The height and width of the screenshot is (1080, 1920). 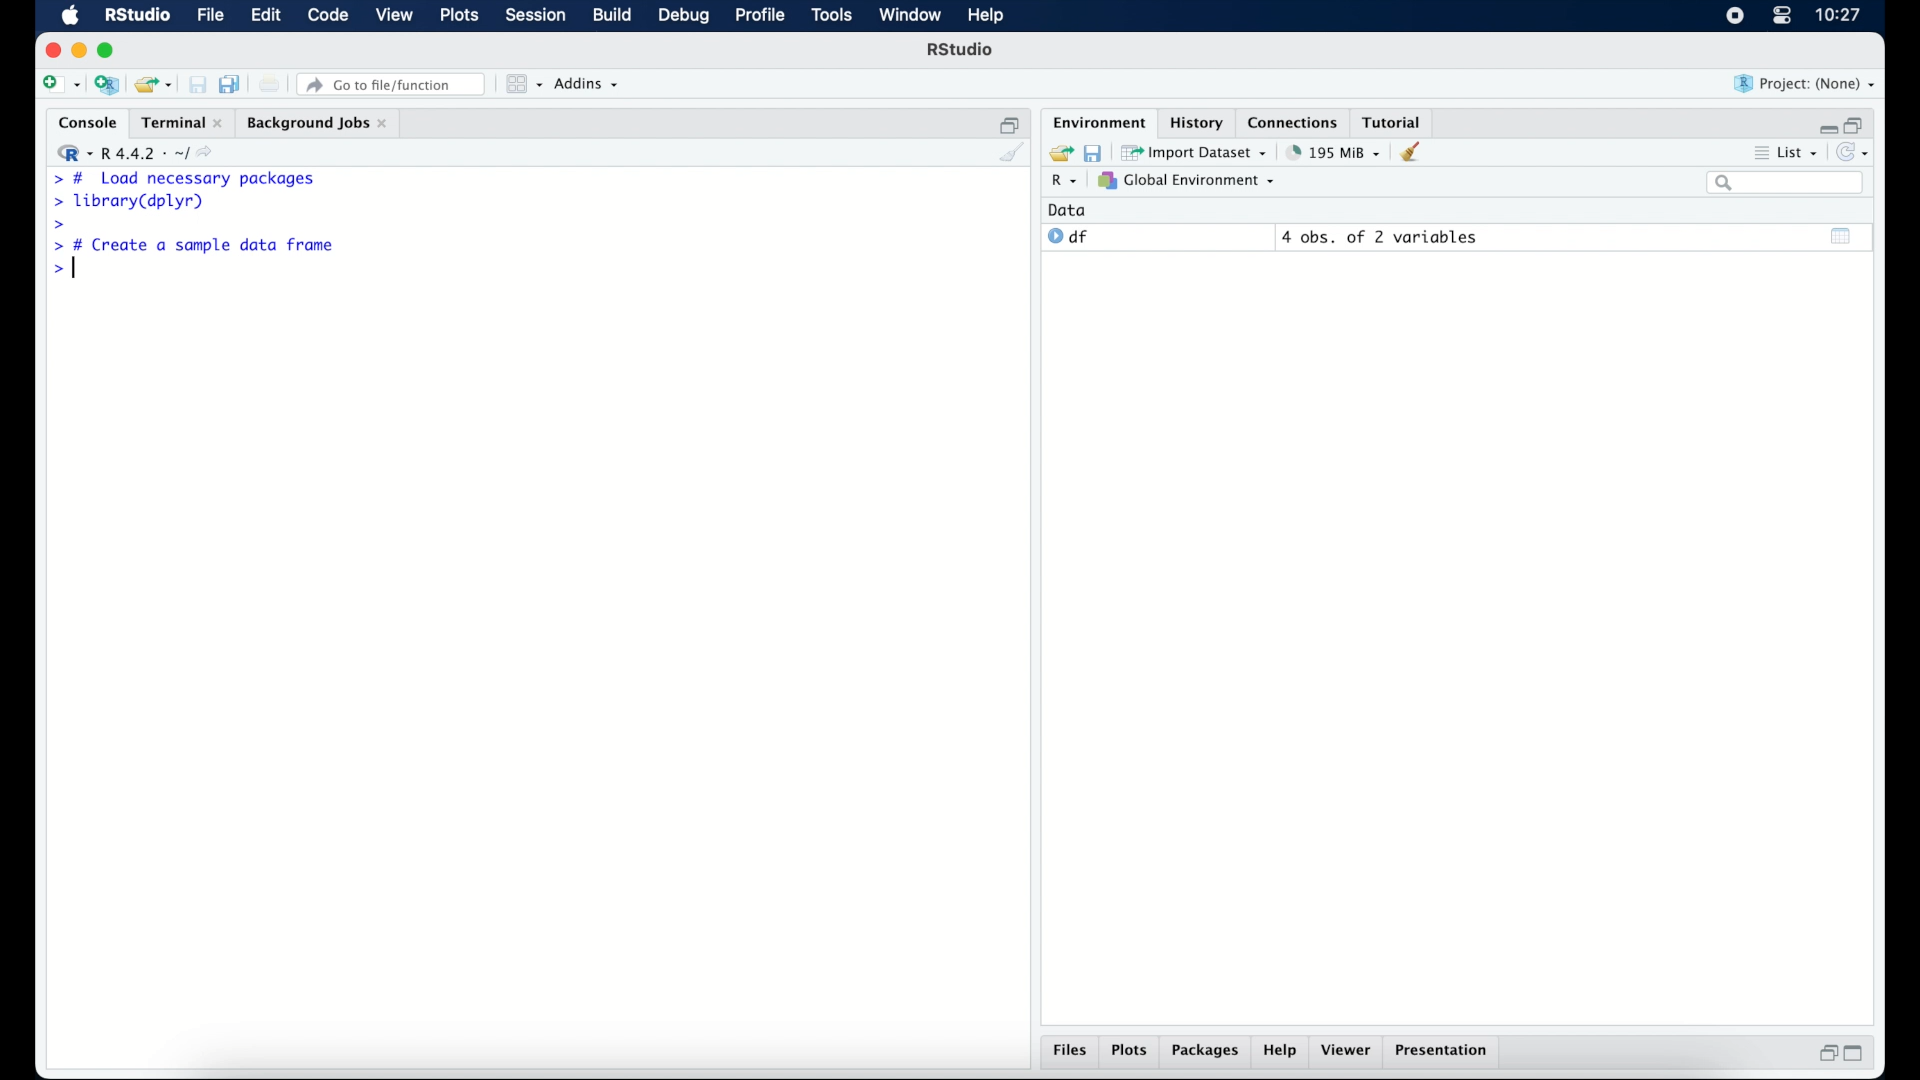 I want to click on restore down, so click(x=1825, y=1055).